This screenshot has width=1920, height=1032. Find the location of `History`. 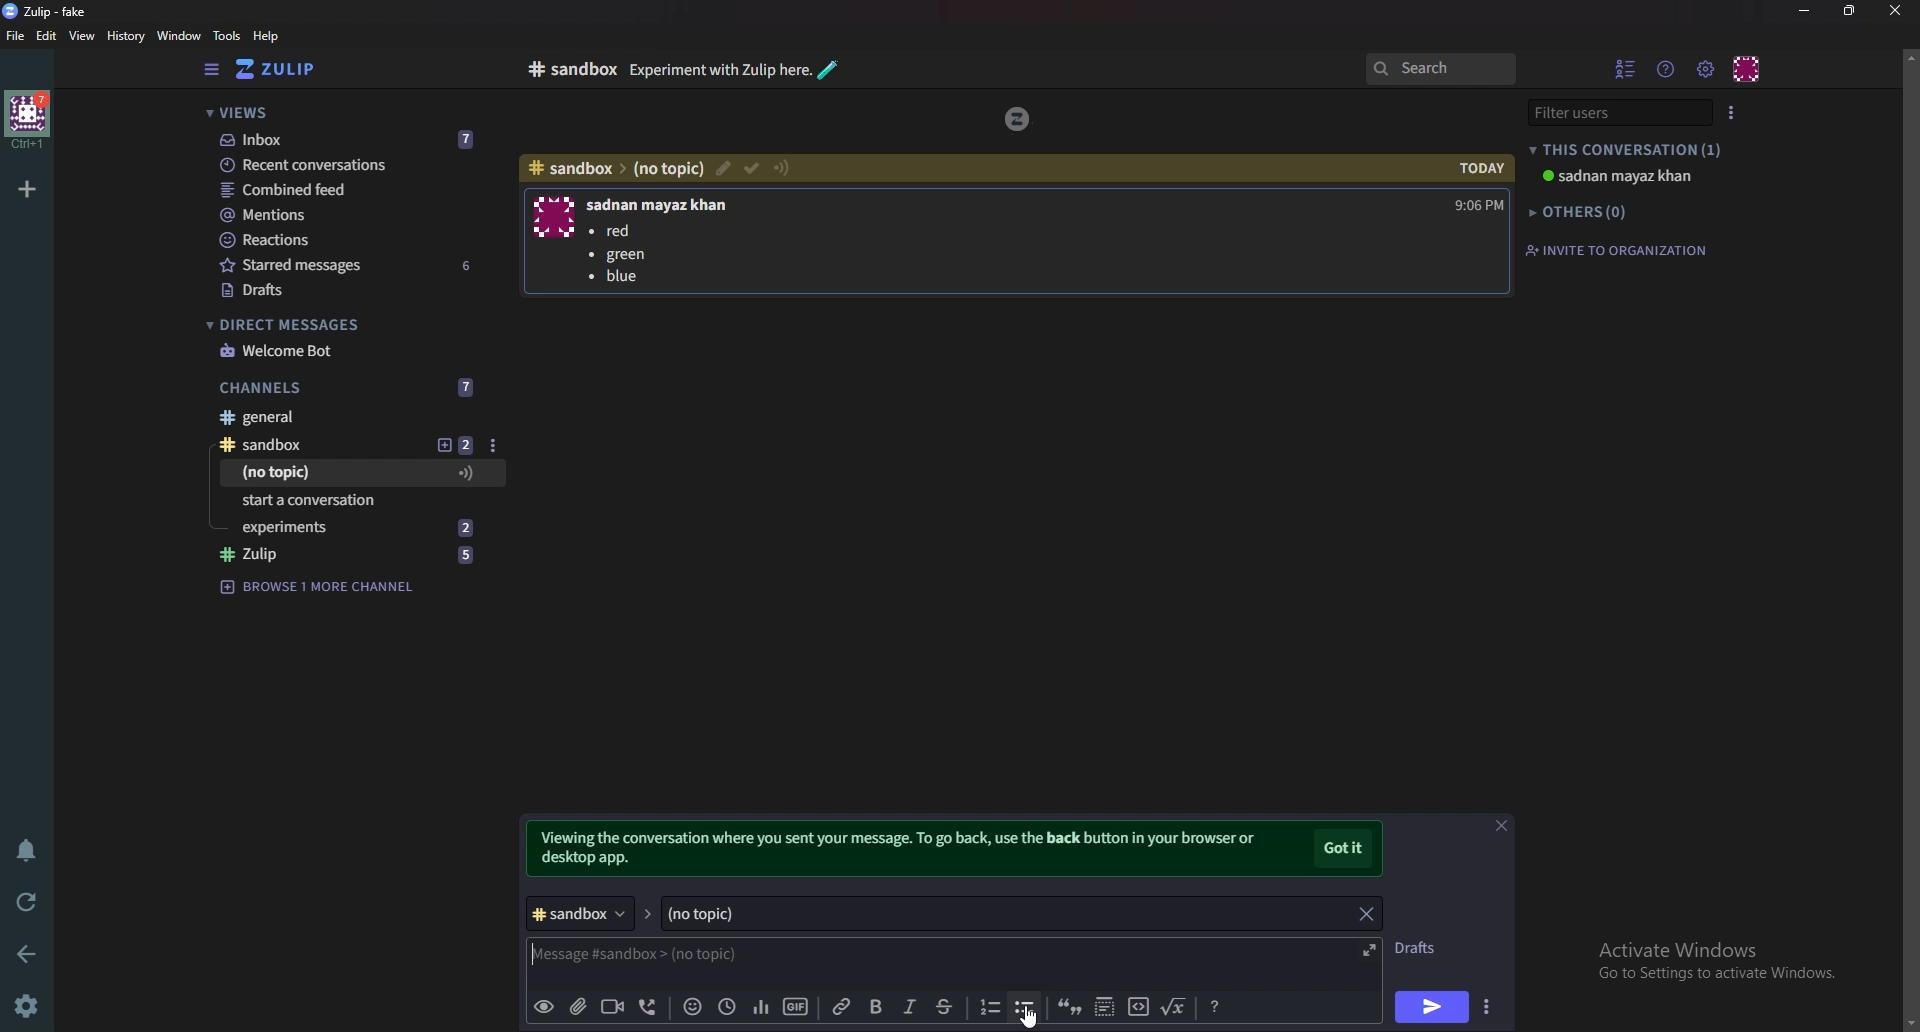

History is located at coordinates (128, 36).